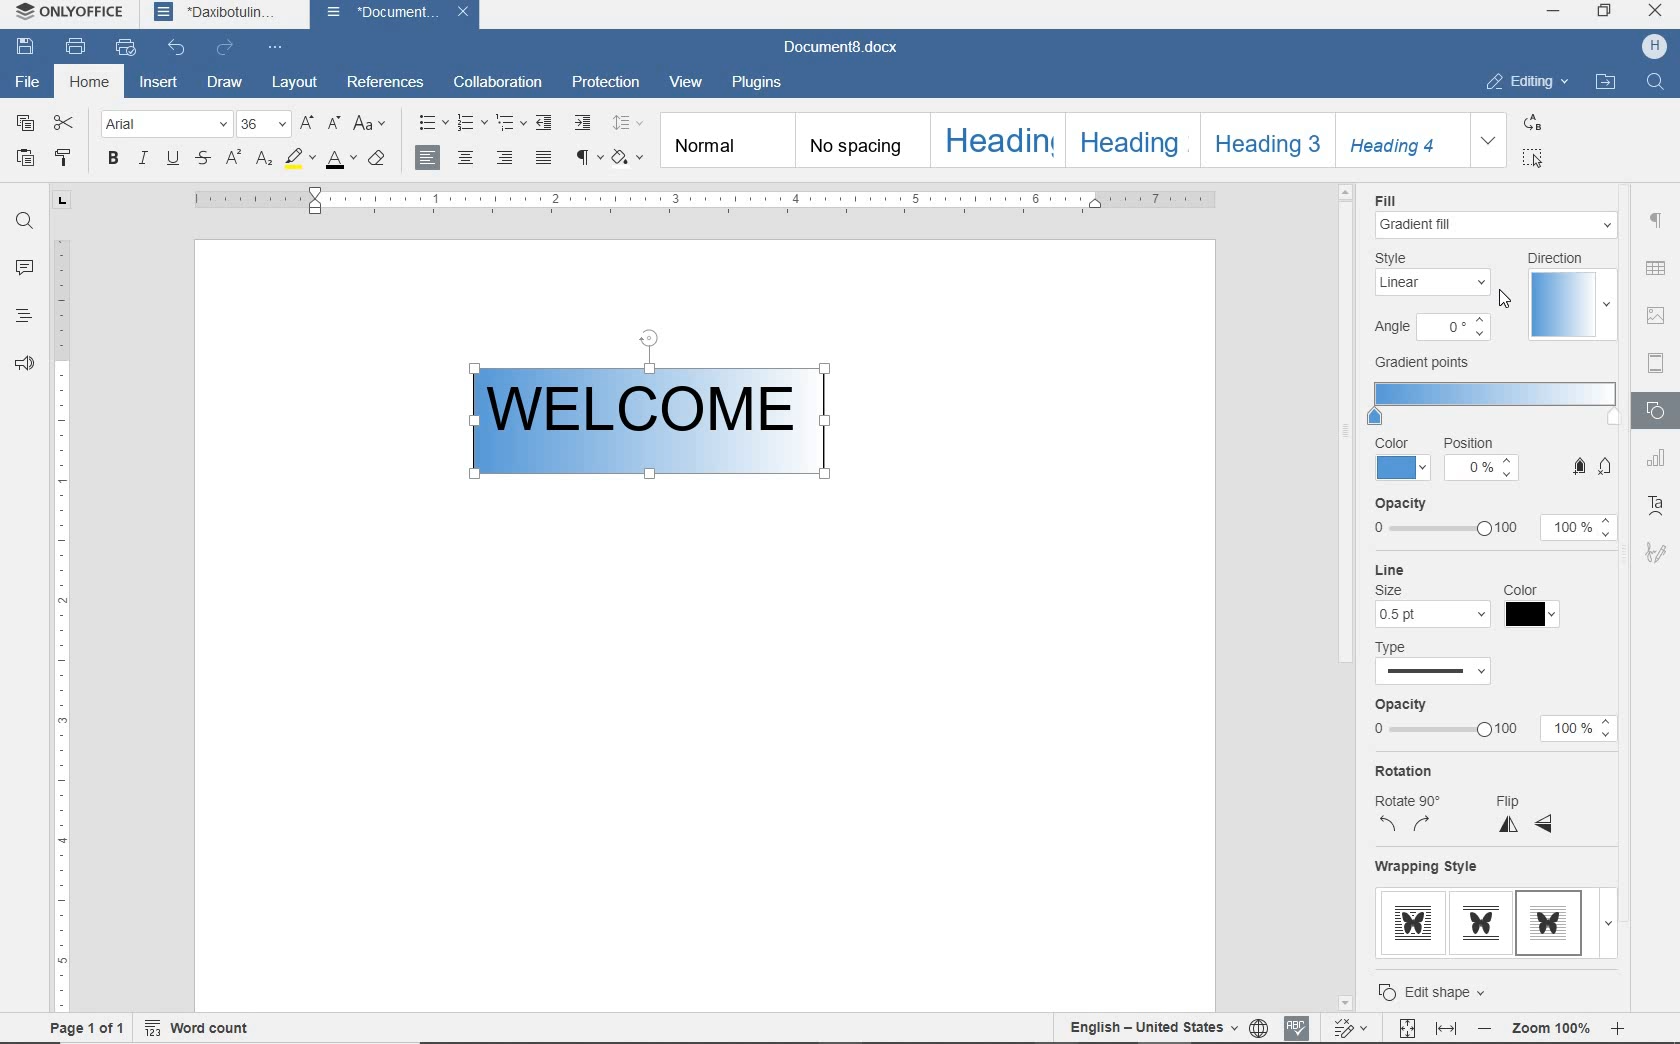 The width and height of the screenshot is (1680, 1044). What do you see at coordinates (1563, 256) in the screenshot?
I see `Direction` at bounding box center [1563, 256].